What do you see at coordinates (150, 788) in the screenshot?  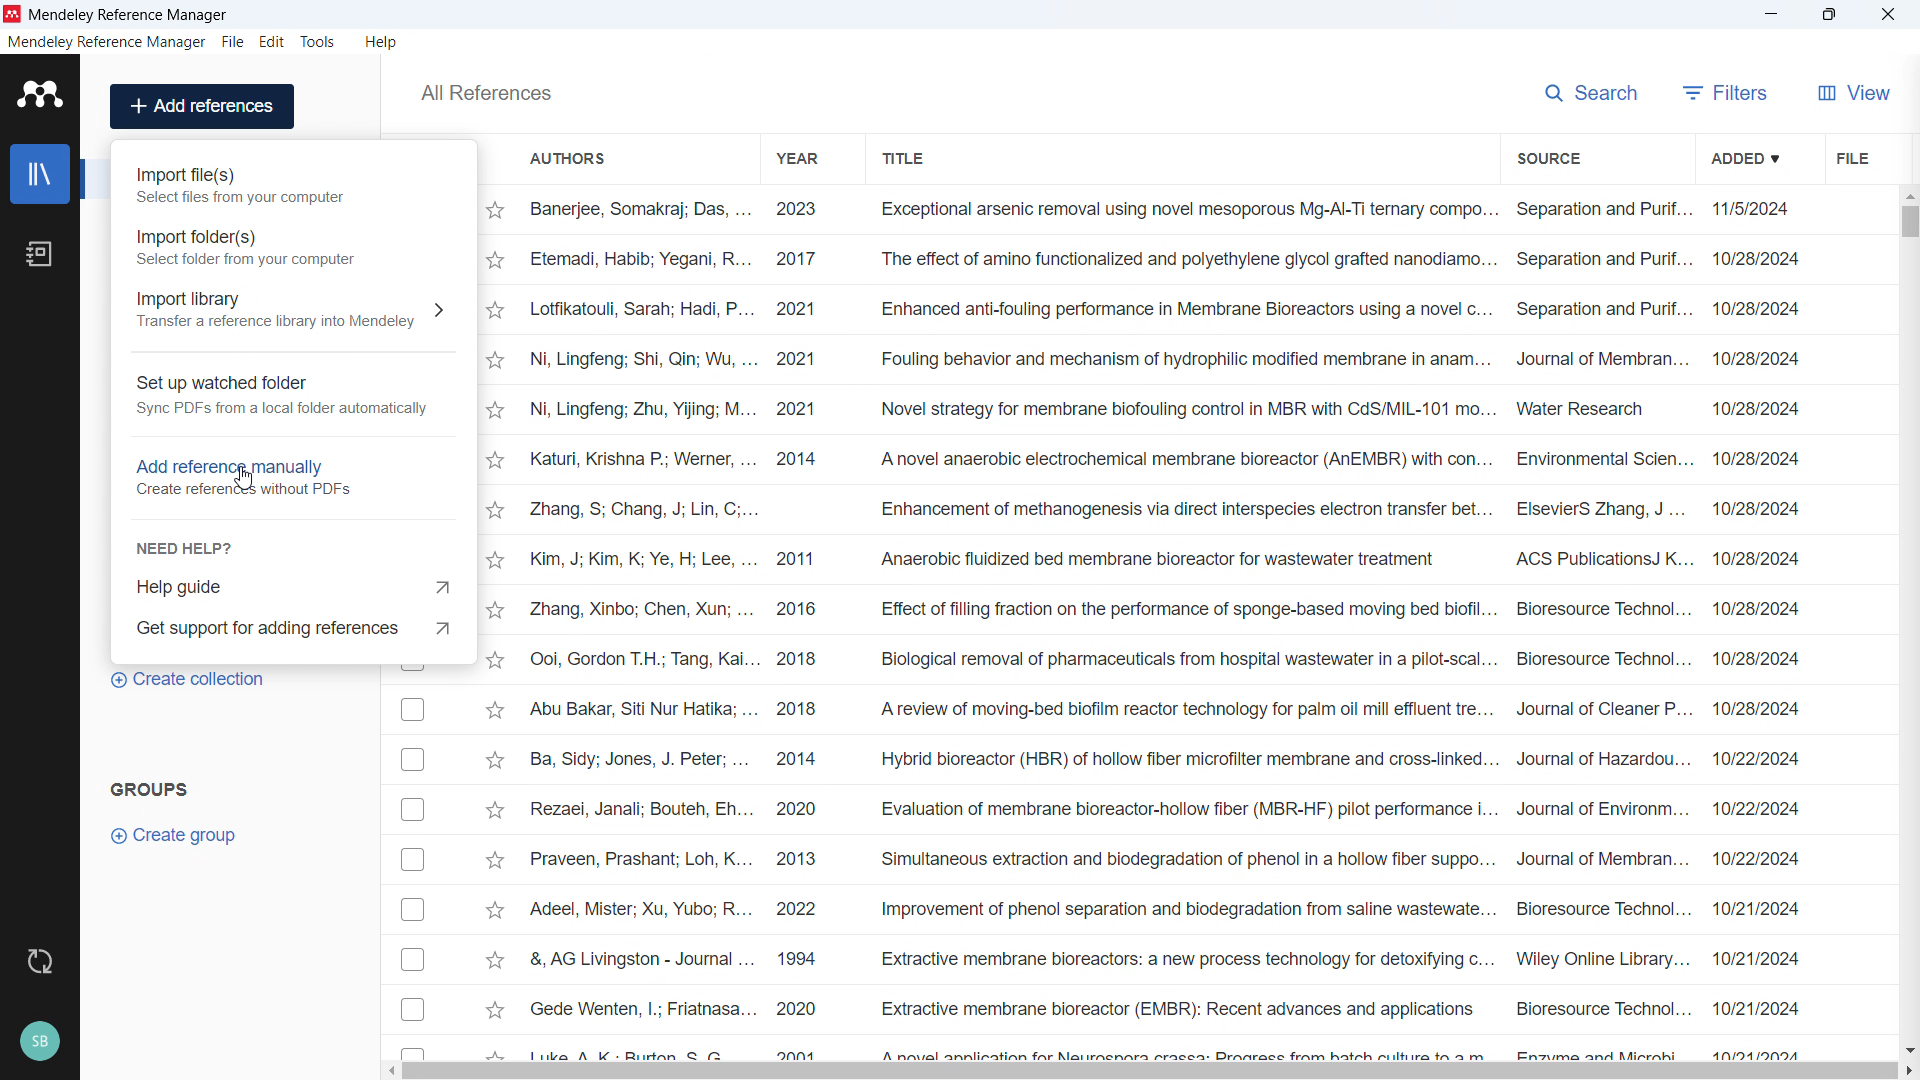 I see `Groups ` at bounding box center [150, 788].